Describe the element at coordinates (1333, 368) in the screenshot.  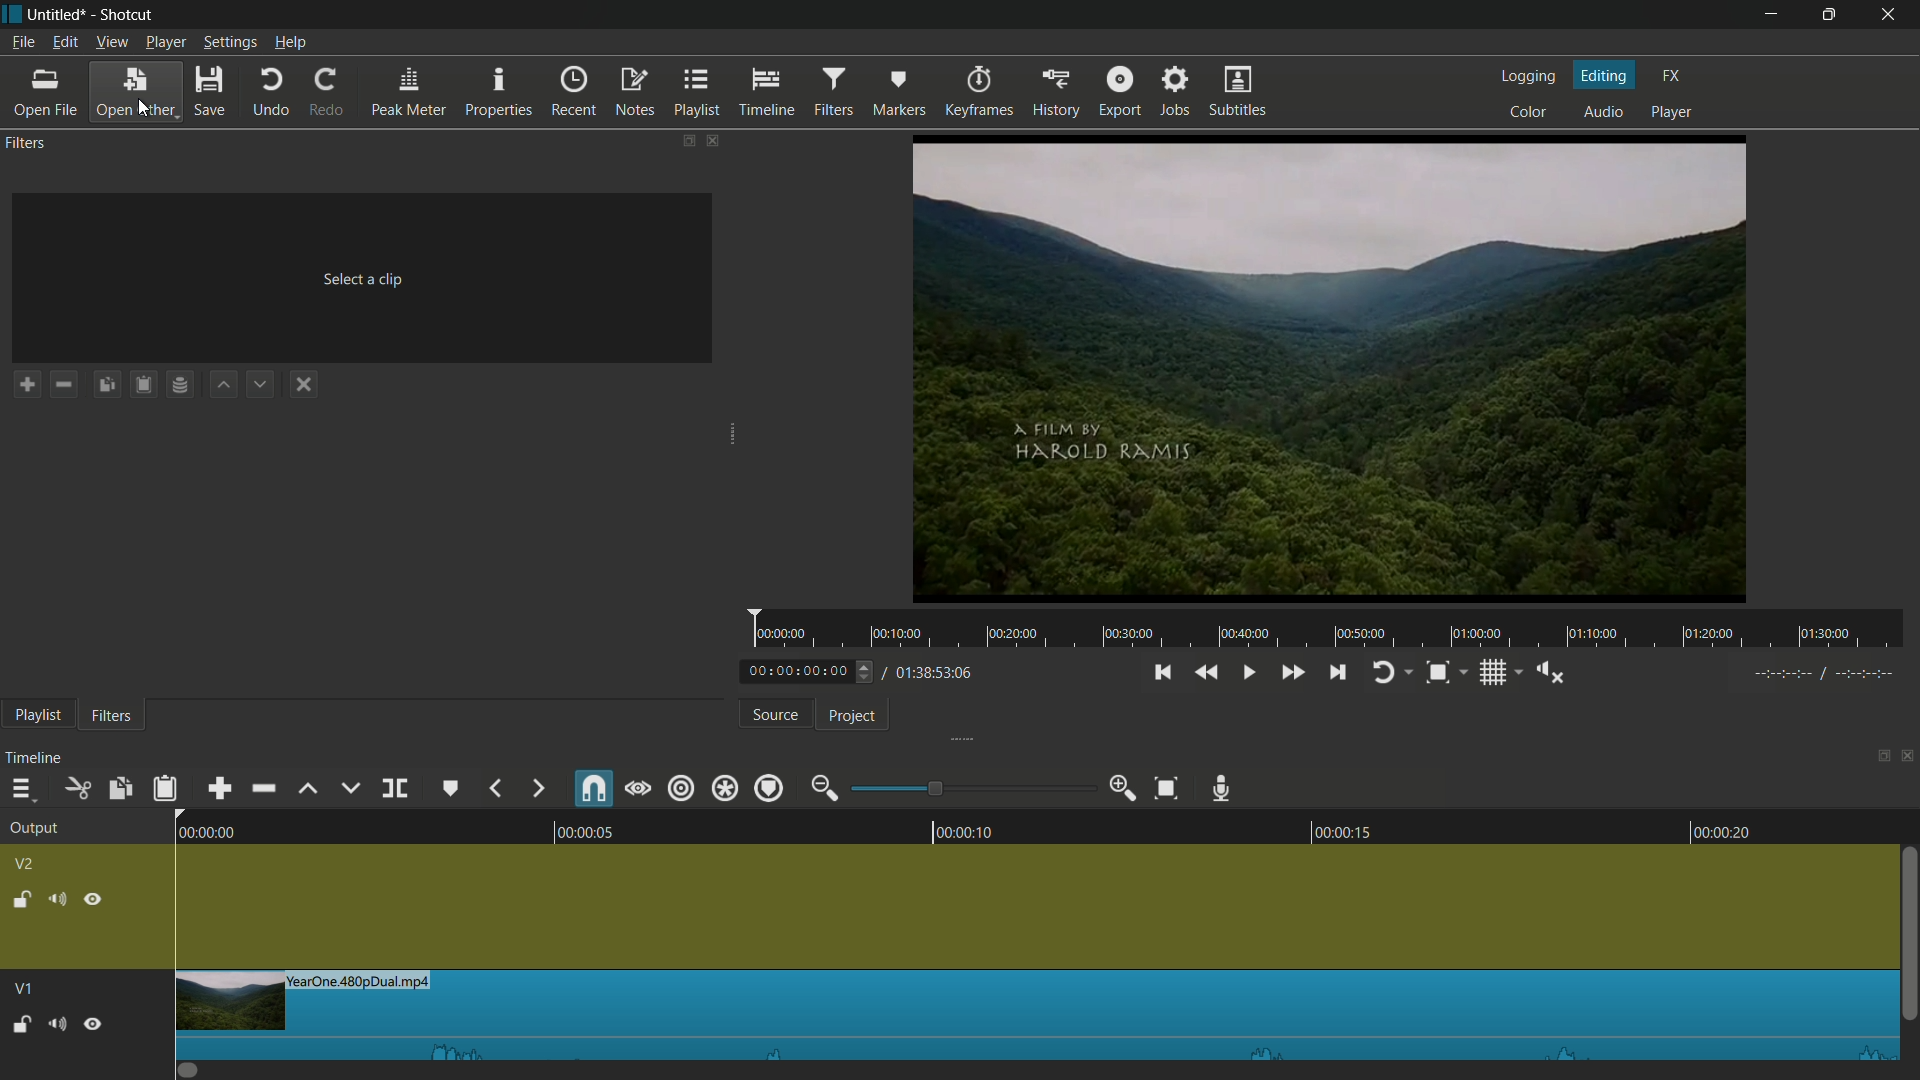
I see `preview` at that location.